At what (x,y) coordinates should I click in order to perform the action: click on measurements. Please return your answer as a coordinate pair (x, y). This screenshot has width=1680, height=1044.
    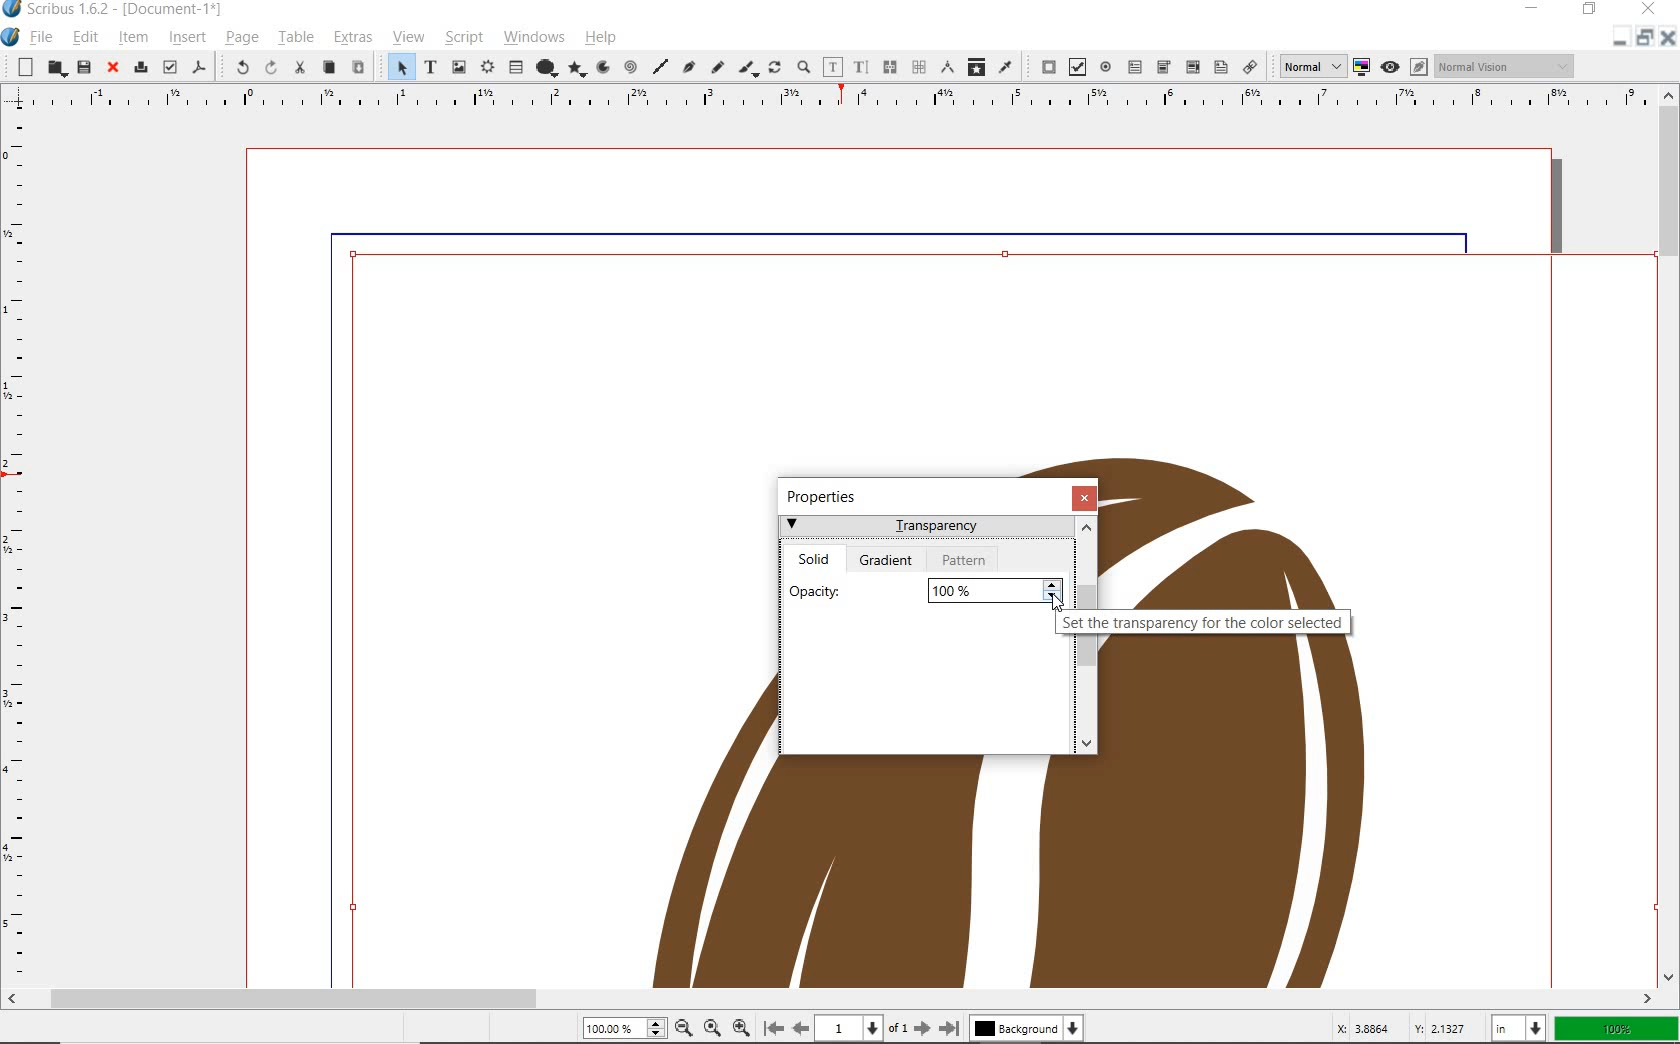
    Looking at the image, I should click on (949, 67).